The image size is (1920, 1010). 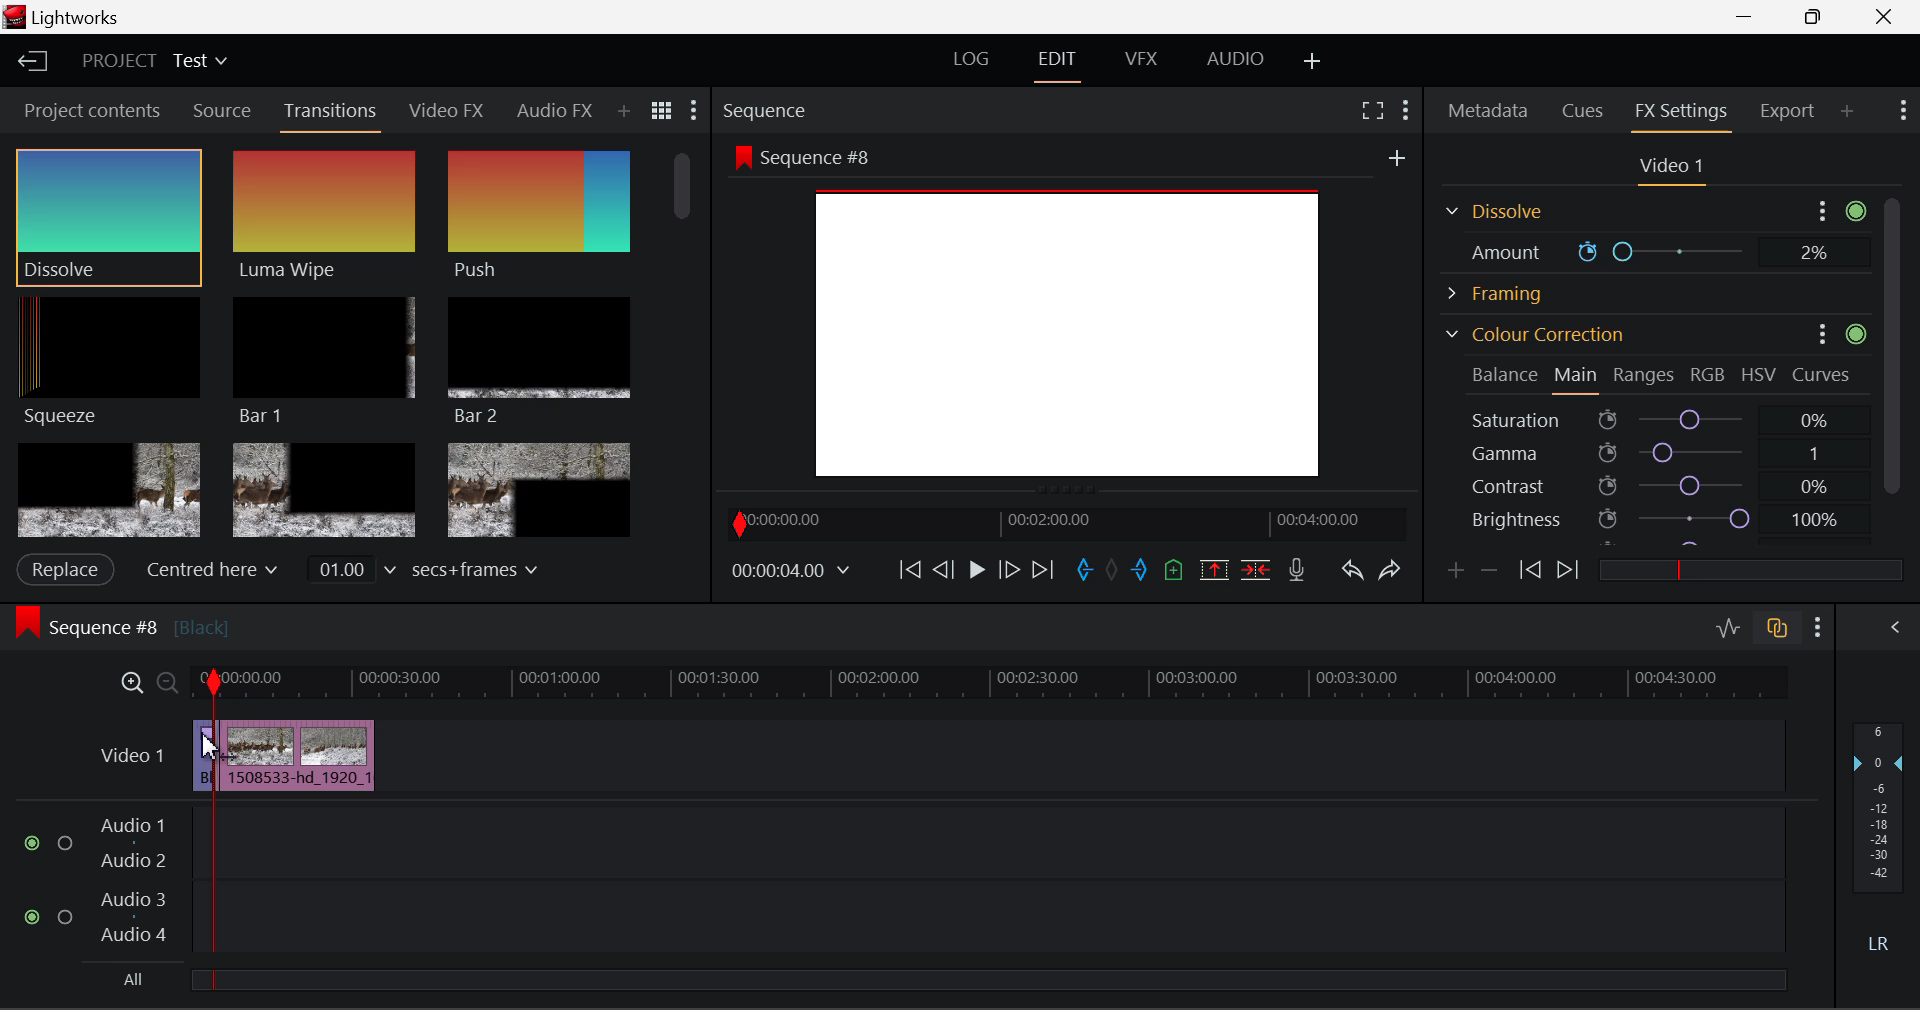 I want to click on Apply, so click(x=64, y=569).